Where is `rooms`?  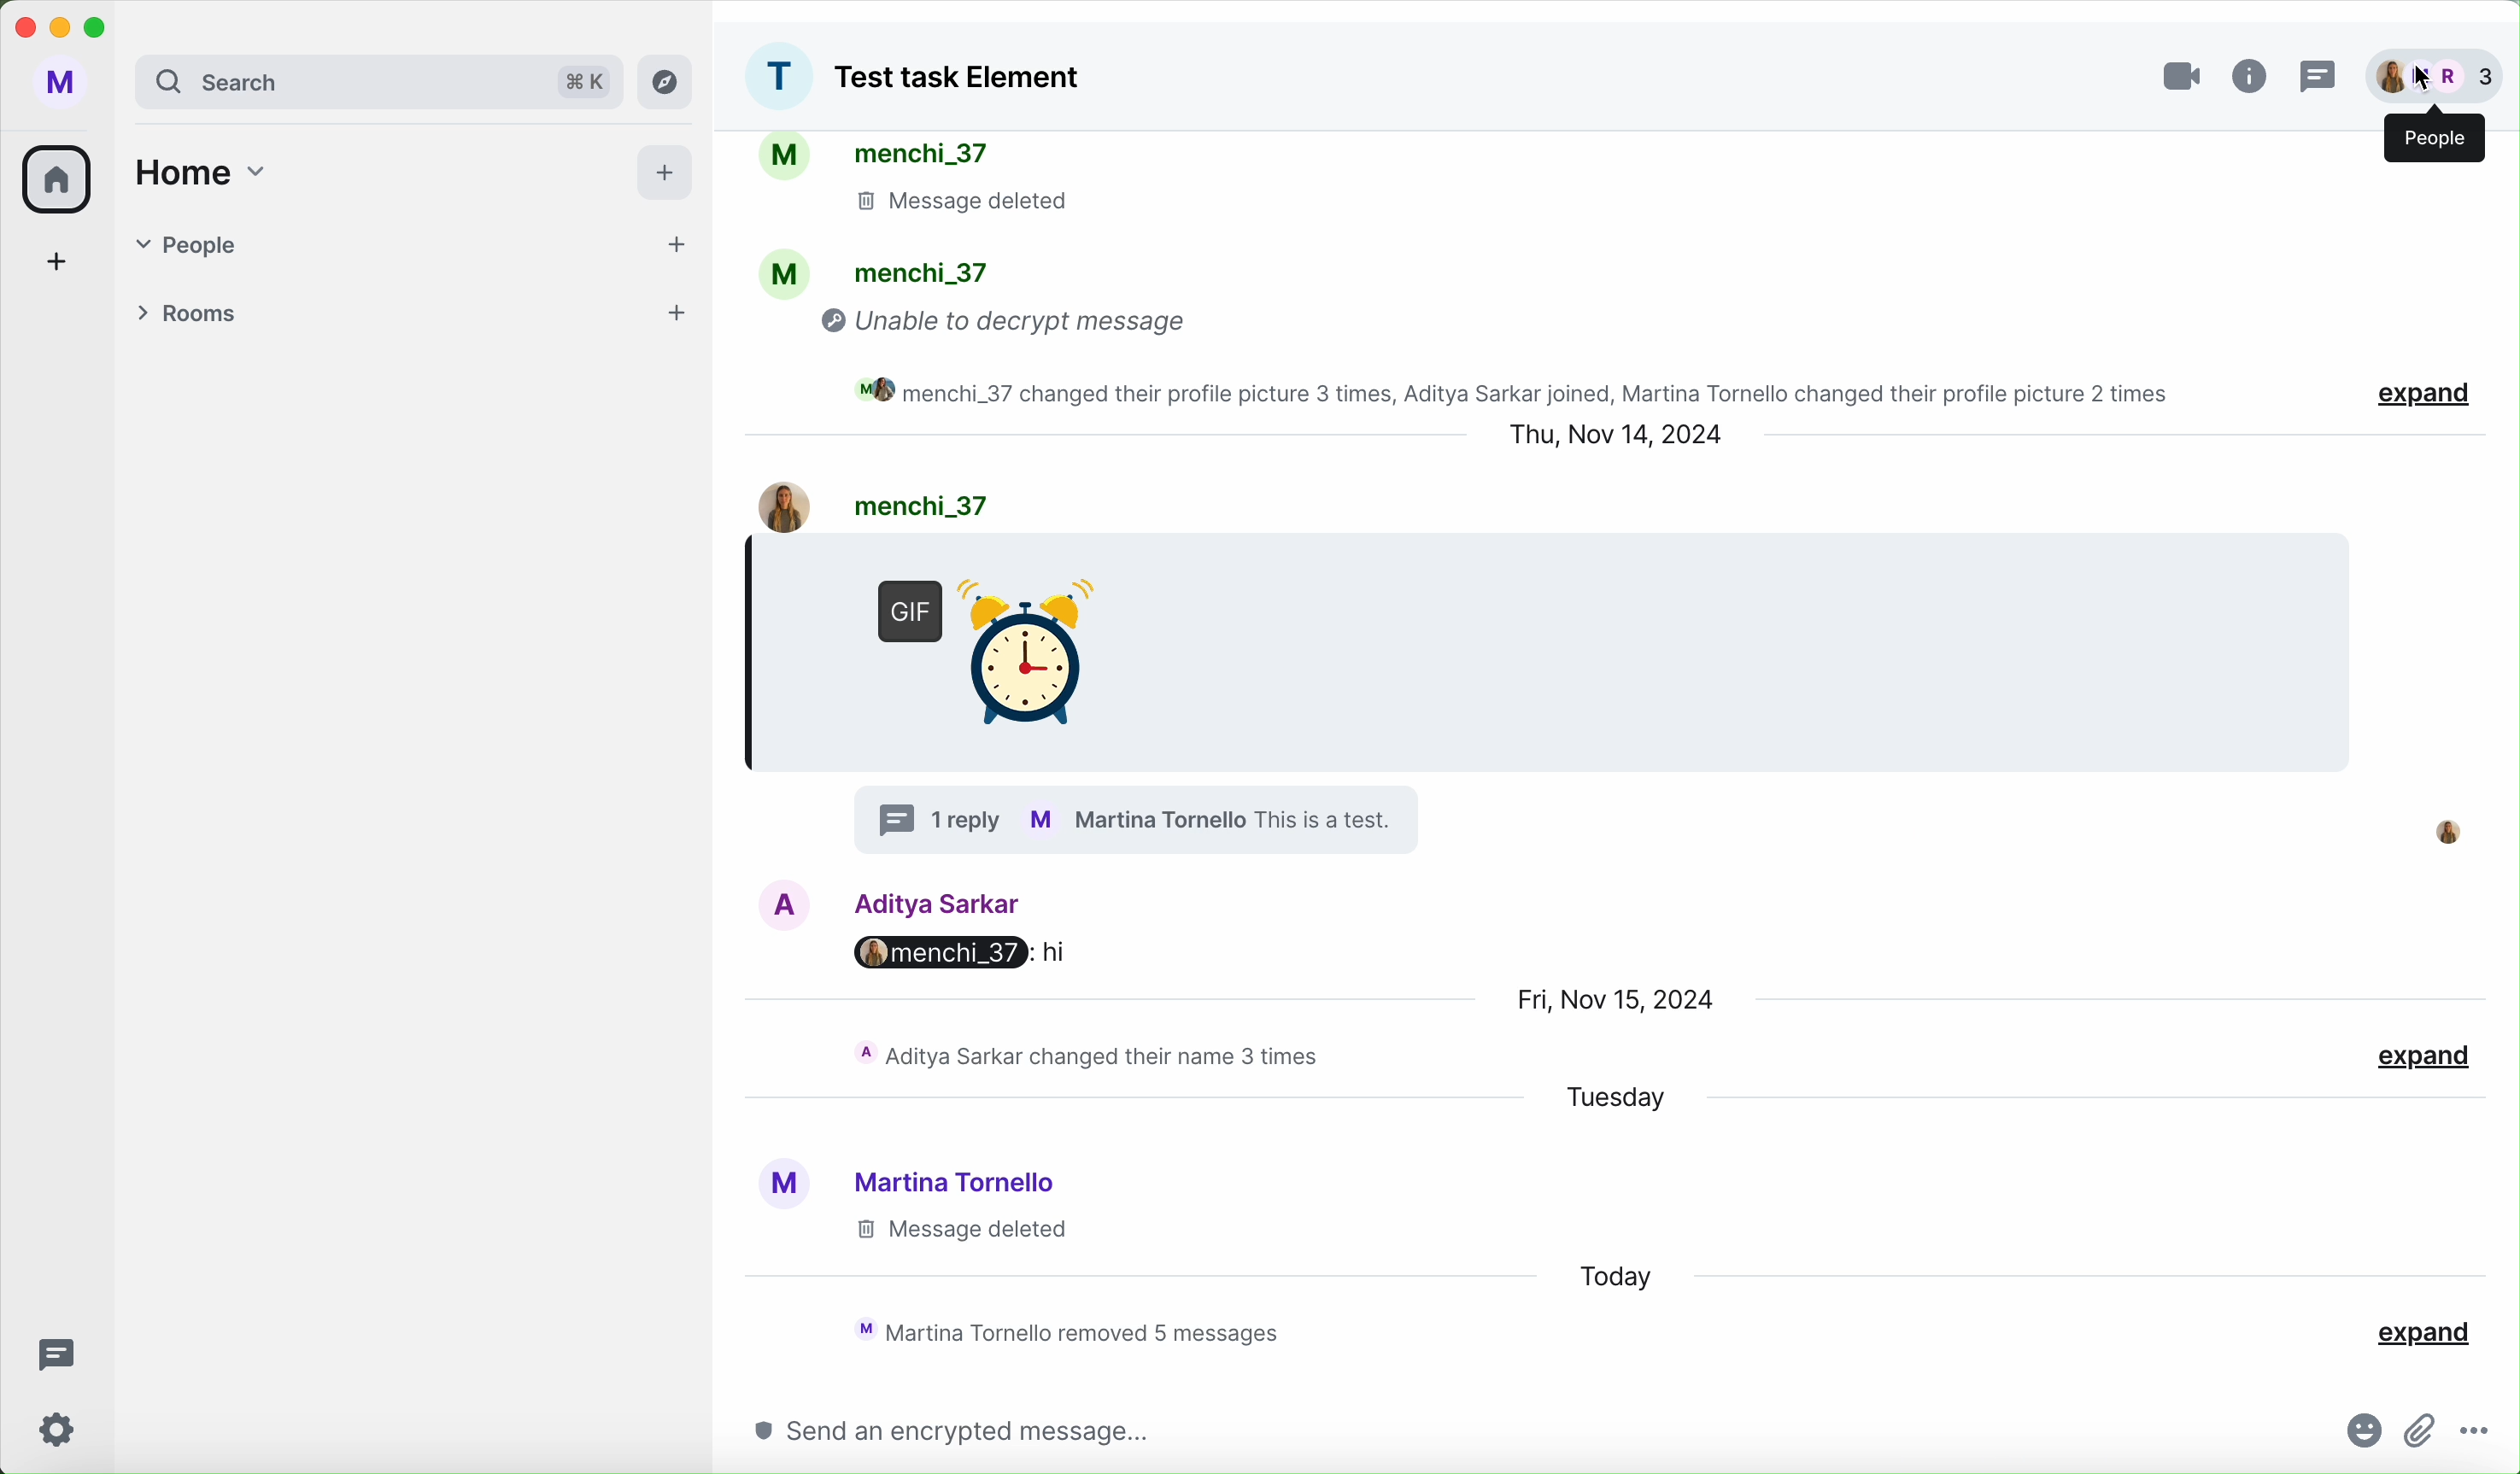
rooms is located at coordinates (376, 309).